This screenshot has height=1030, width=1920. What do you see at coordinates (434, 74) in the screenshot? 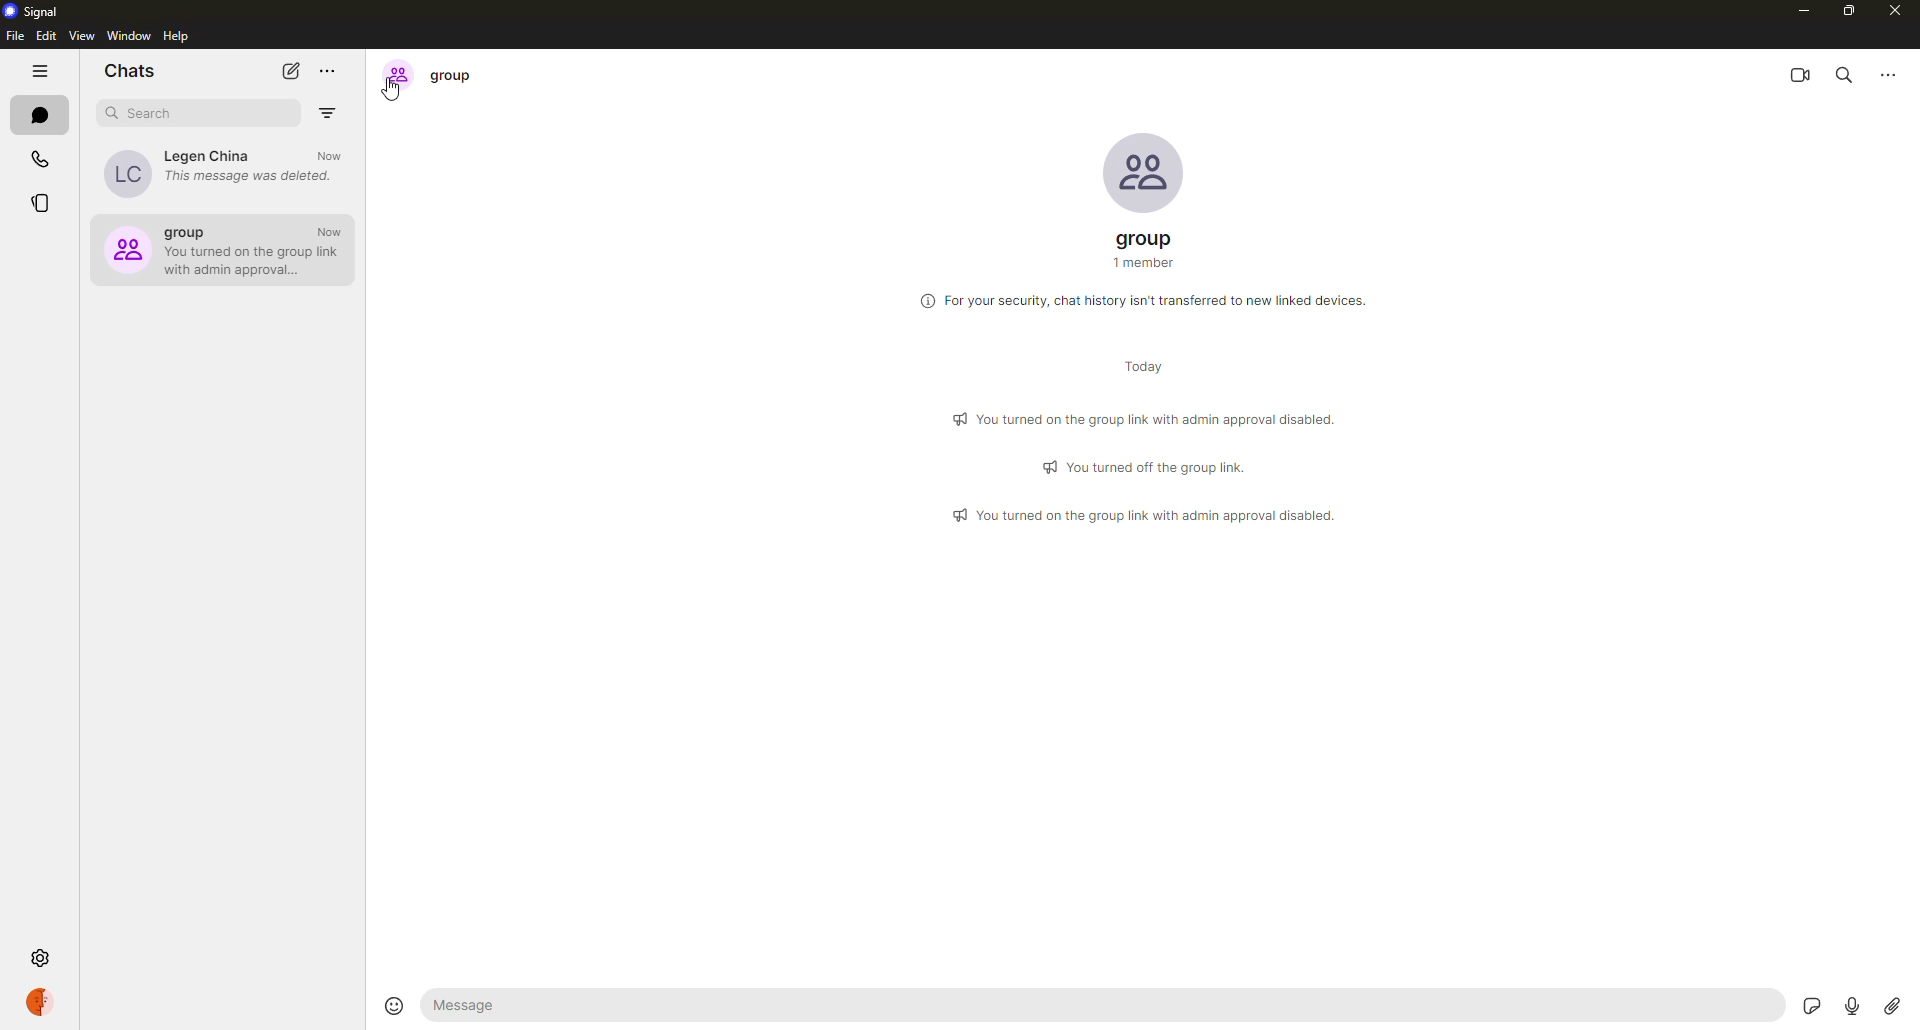
I see `group` at bounding box center [434, 74].